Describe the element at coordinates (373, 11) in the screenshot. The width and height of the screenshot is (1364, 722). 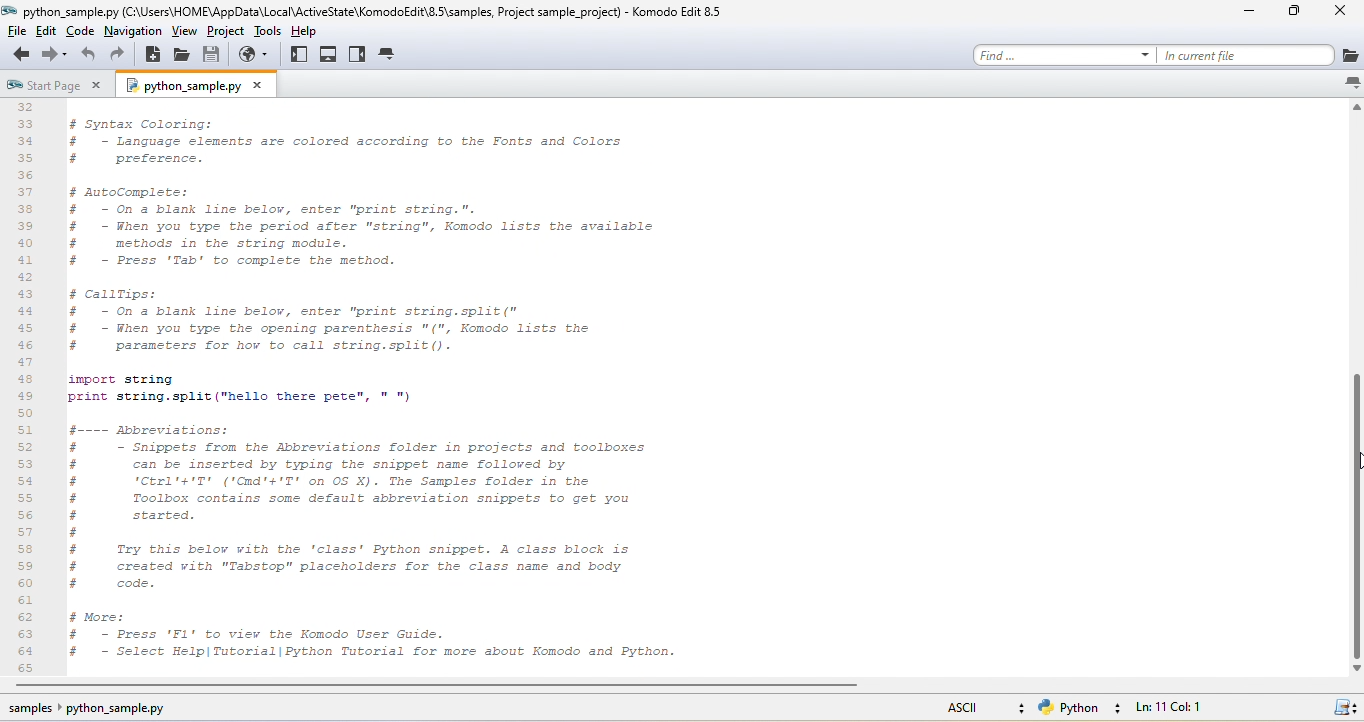
I see `title` at that location.